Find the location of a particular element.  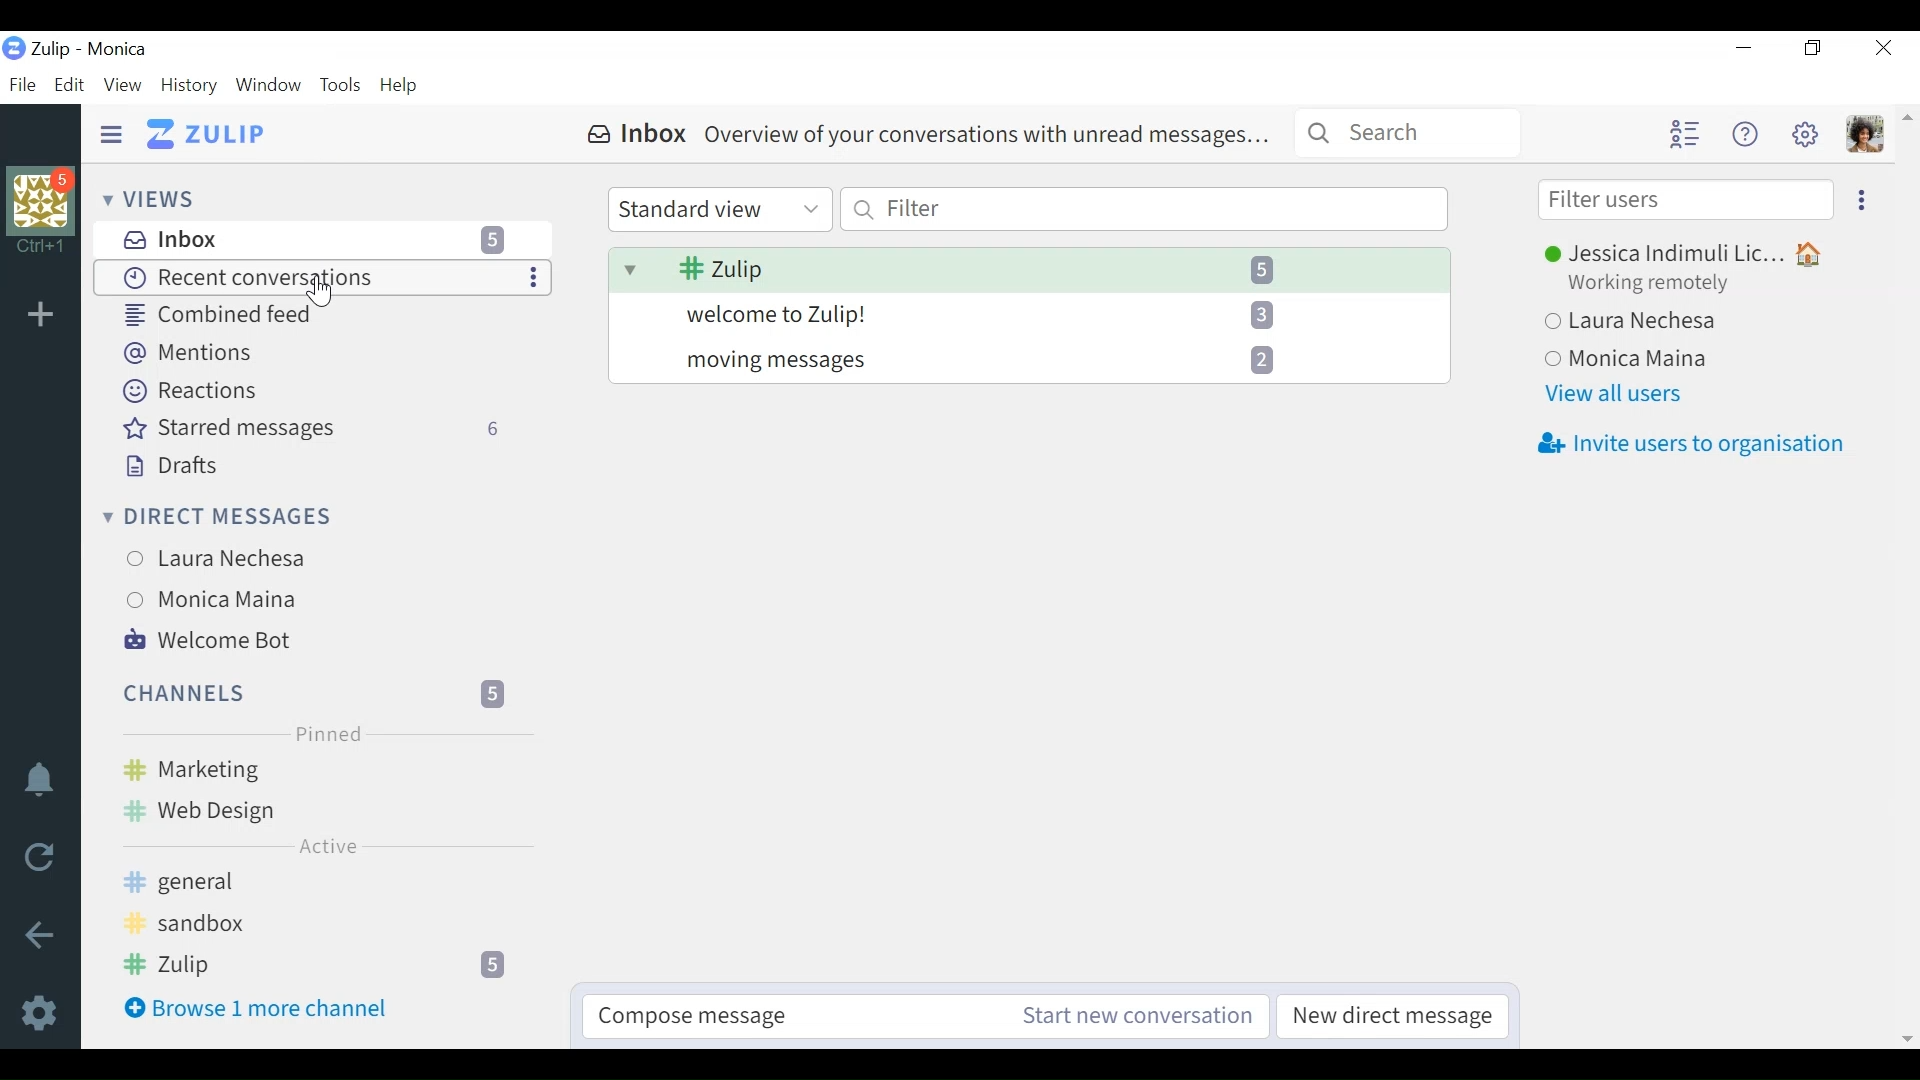

organisation photo is located at coordinates (46, 199).